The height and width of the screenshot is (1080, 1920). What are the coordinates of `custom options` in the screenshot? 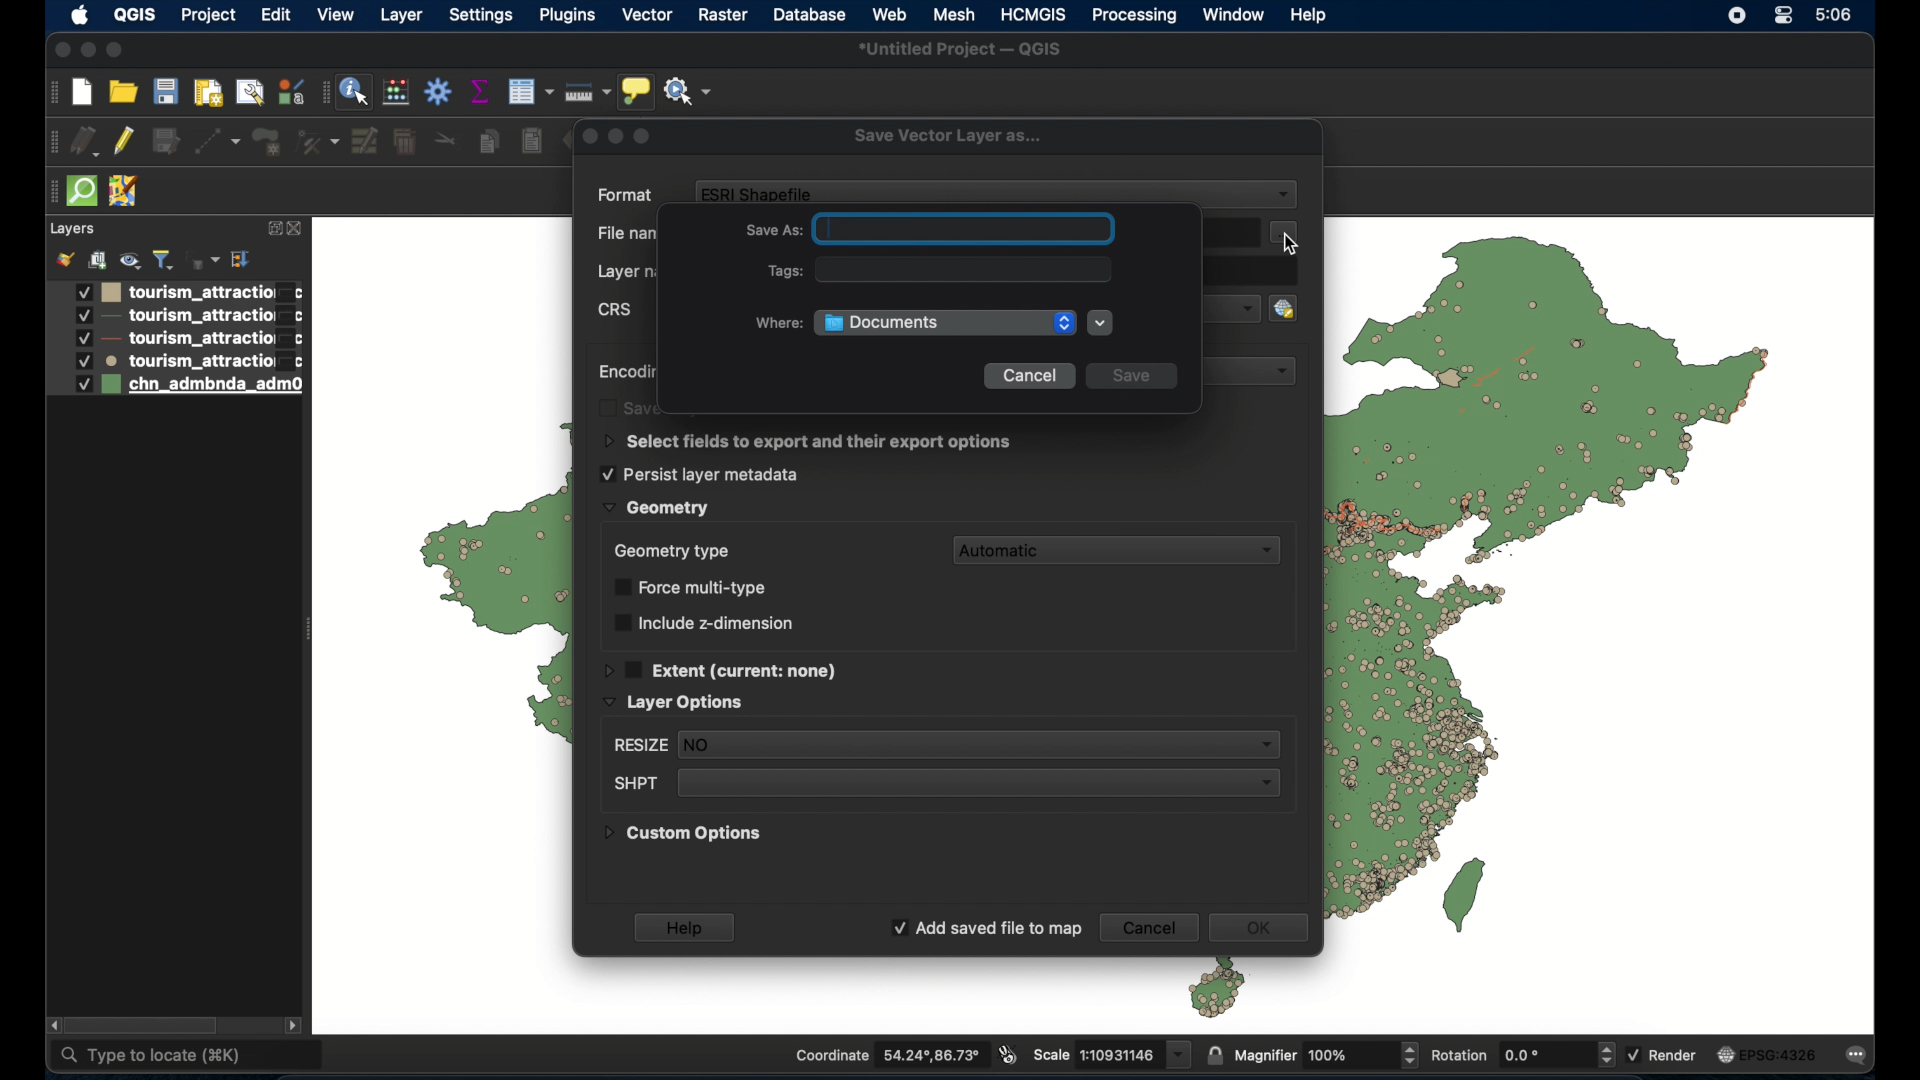 It's located at (684, 837).